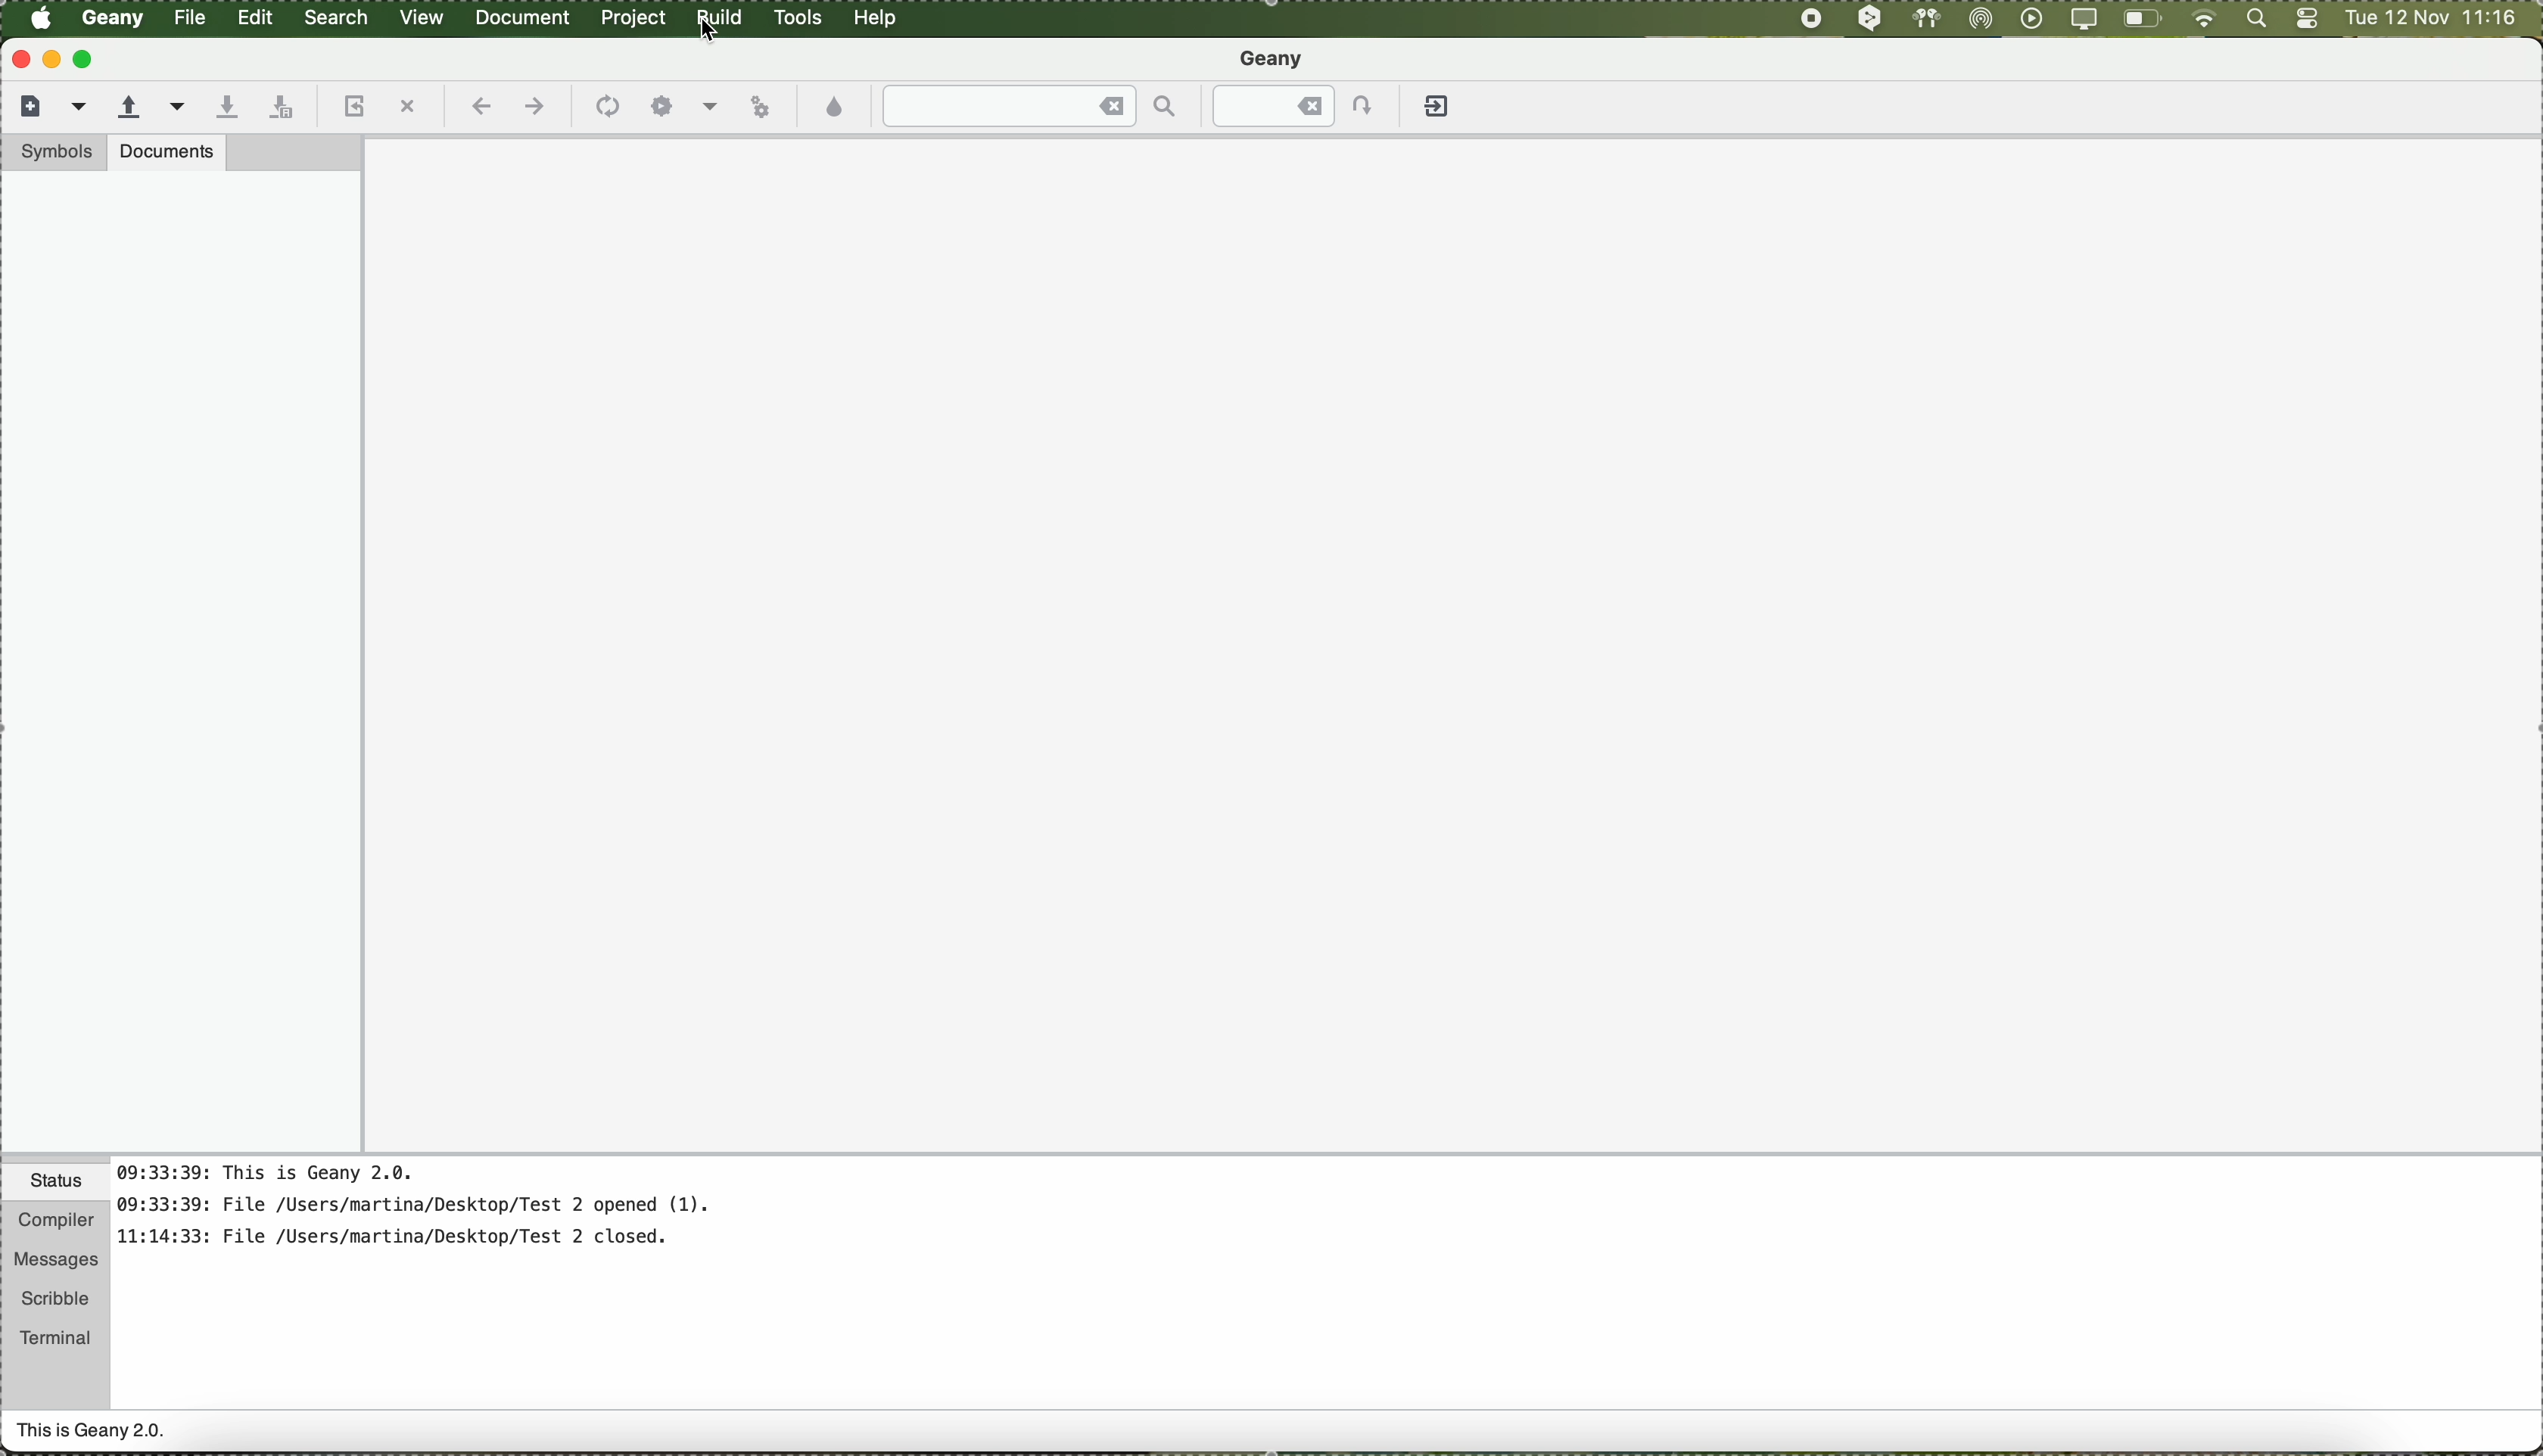 This screenshot has height=1456, width=2543. I want to click on this is geany 2.0, so click(92, 1433).